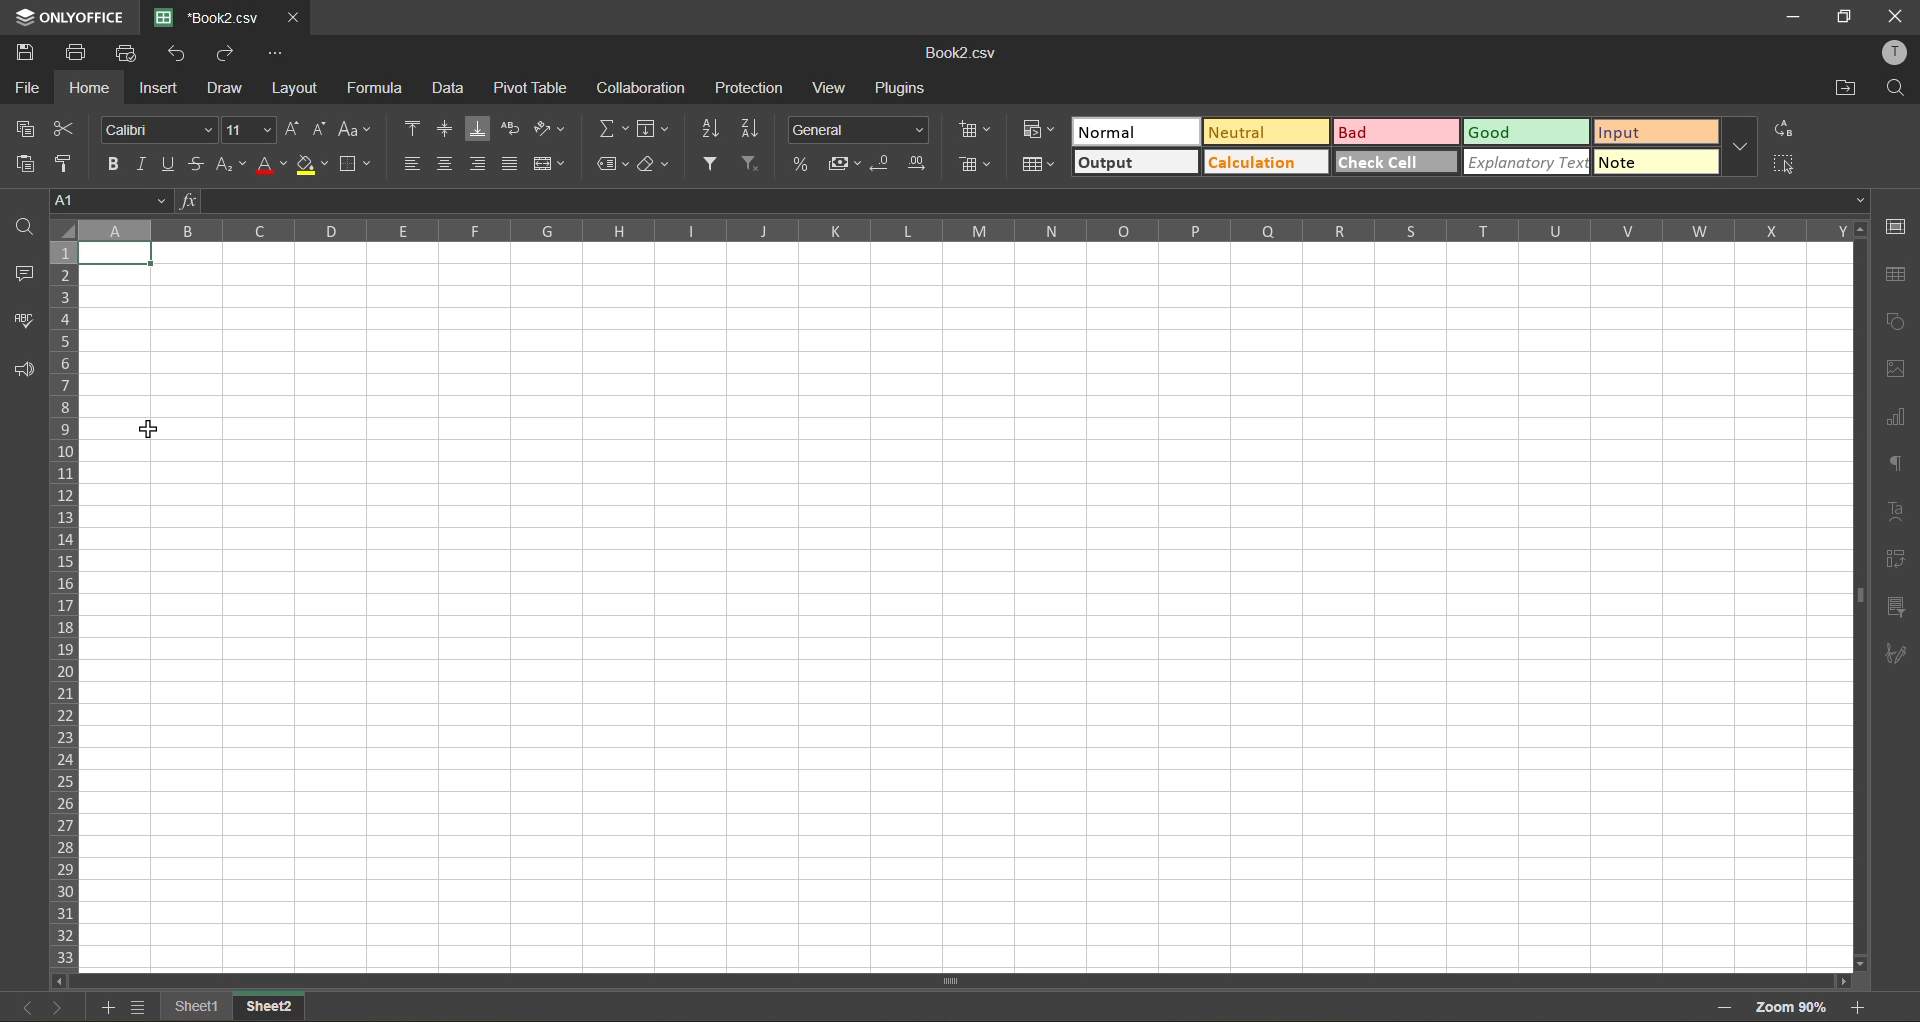  I want to click on view, so click(829, 89).